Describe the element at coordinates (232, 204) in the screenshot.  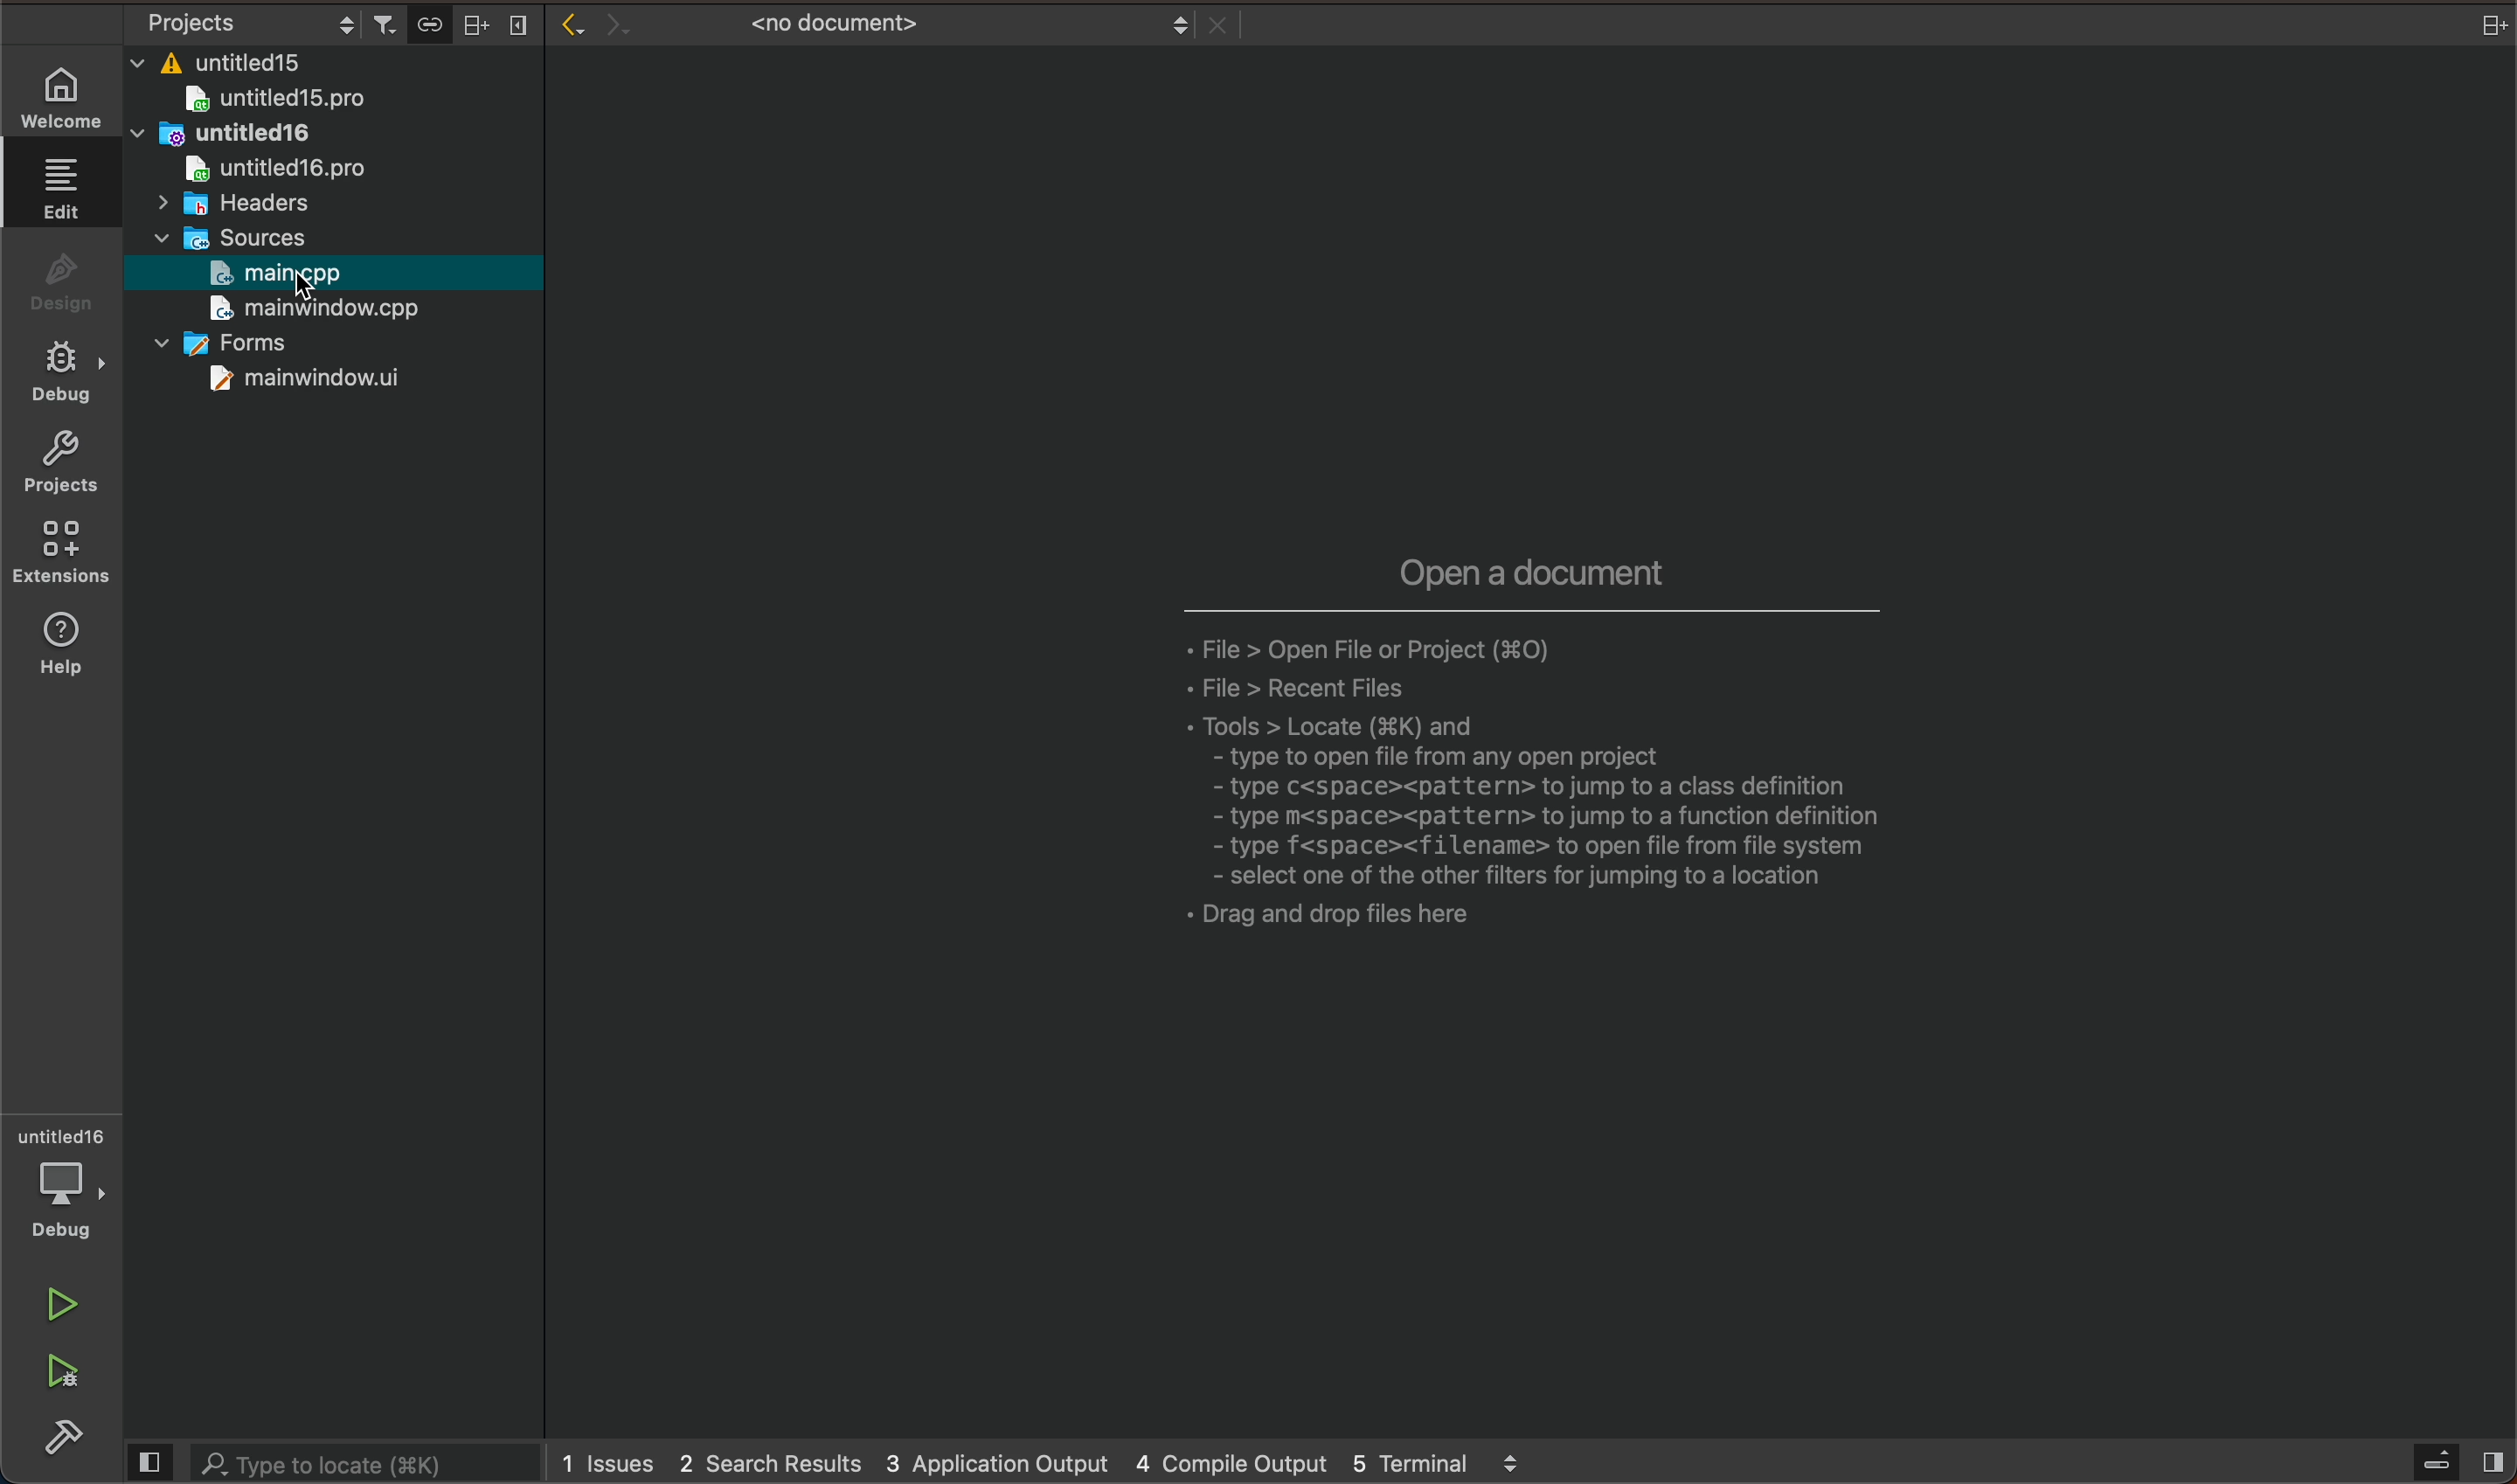
I see `headers` at that location.